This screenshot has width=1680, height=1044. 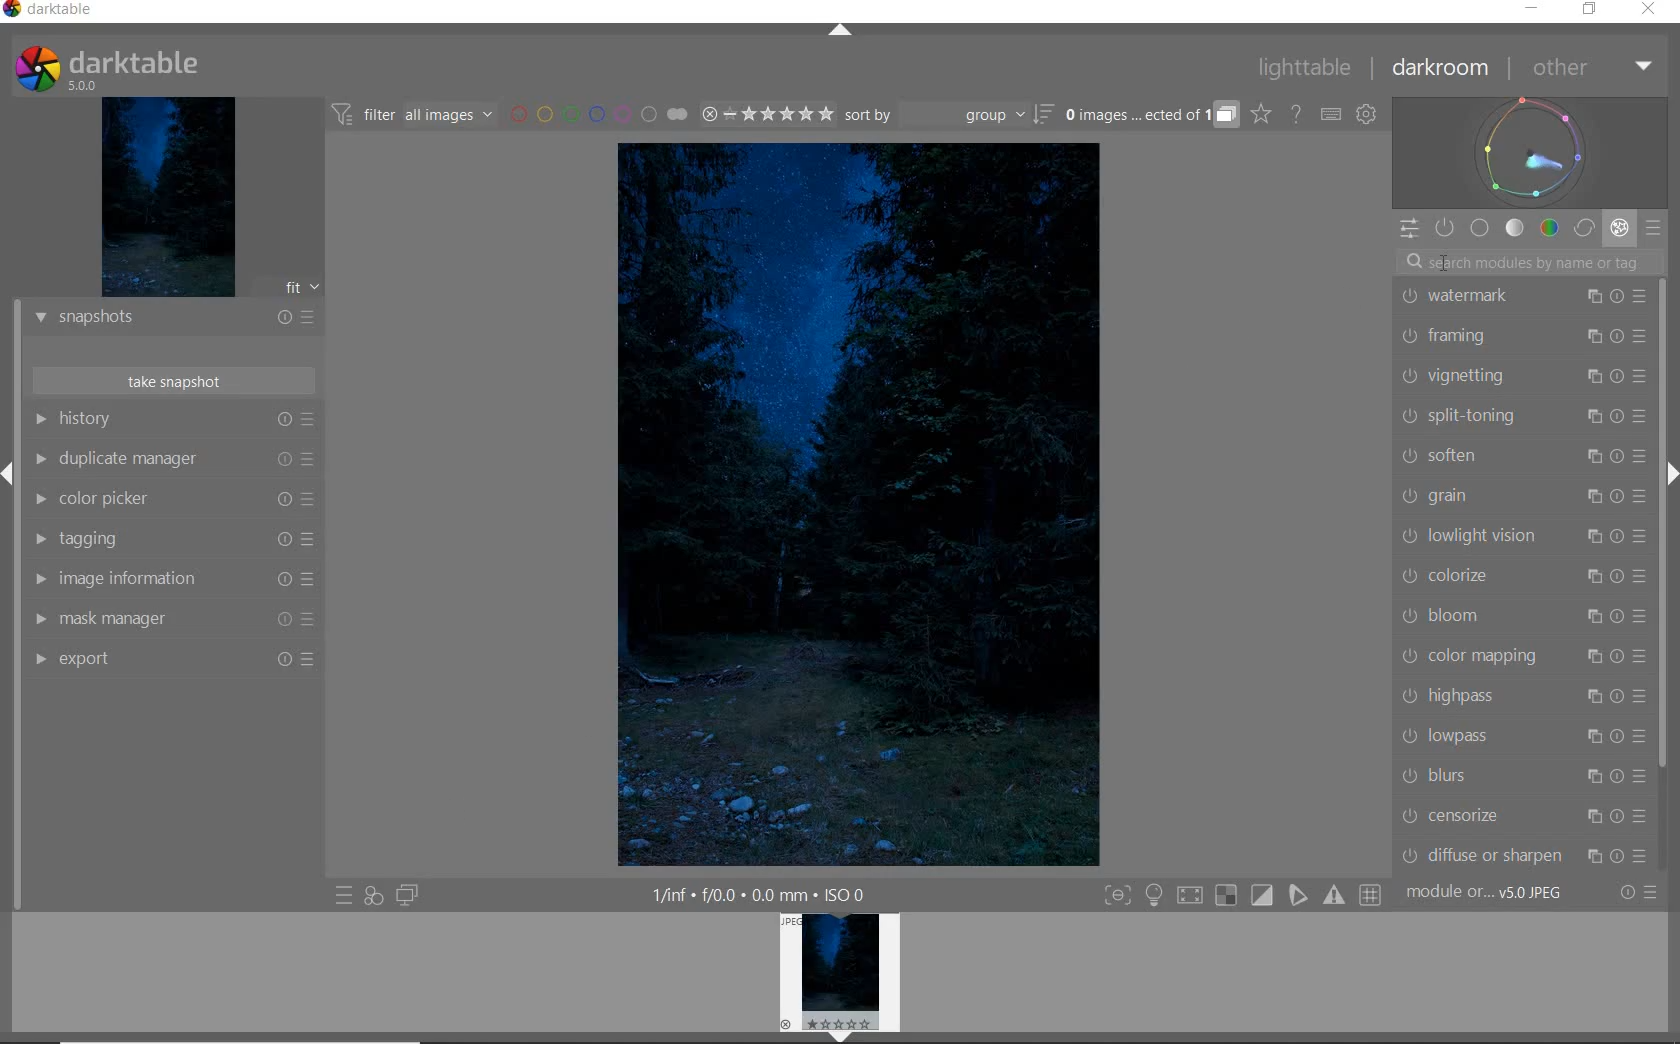 I want to click on MINIMIZE, so click(x=1533, y=8).